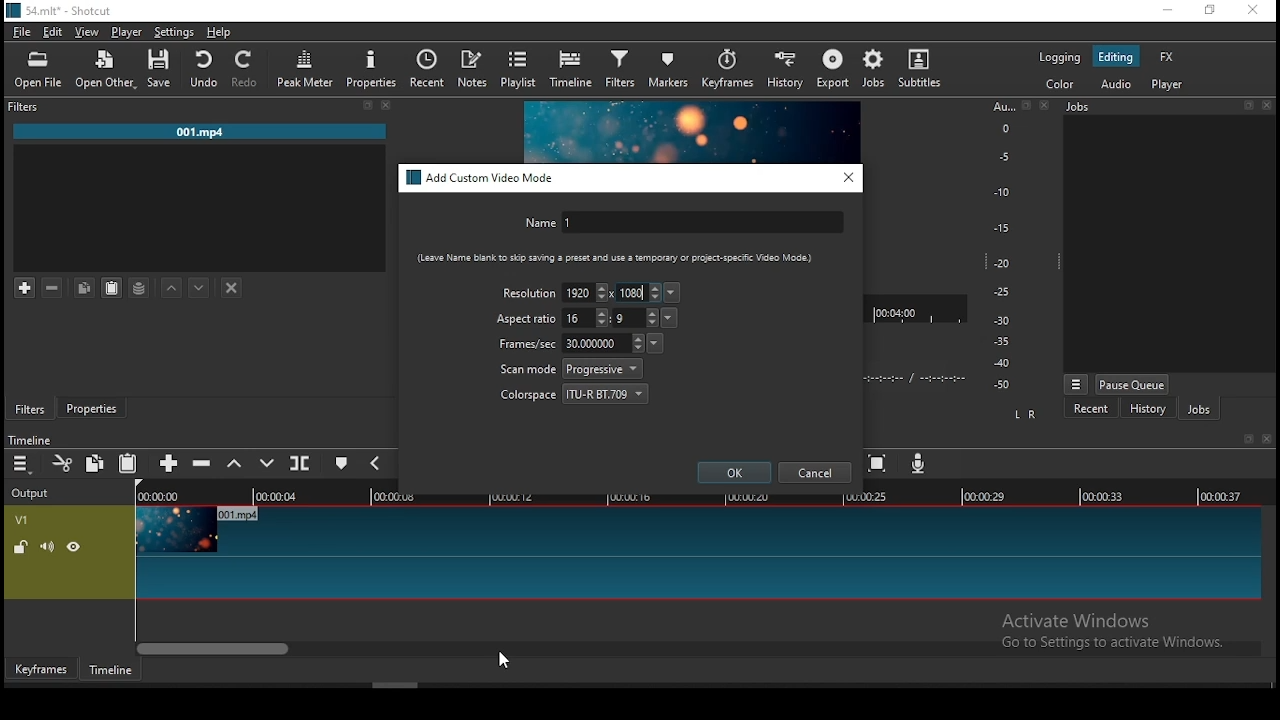 The image size is (1280, 720). What do you see at coordinates (621, 70) in the screenshot?
I see `filter` at bounding box center [621, 70].